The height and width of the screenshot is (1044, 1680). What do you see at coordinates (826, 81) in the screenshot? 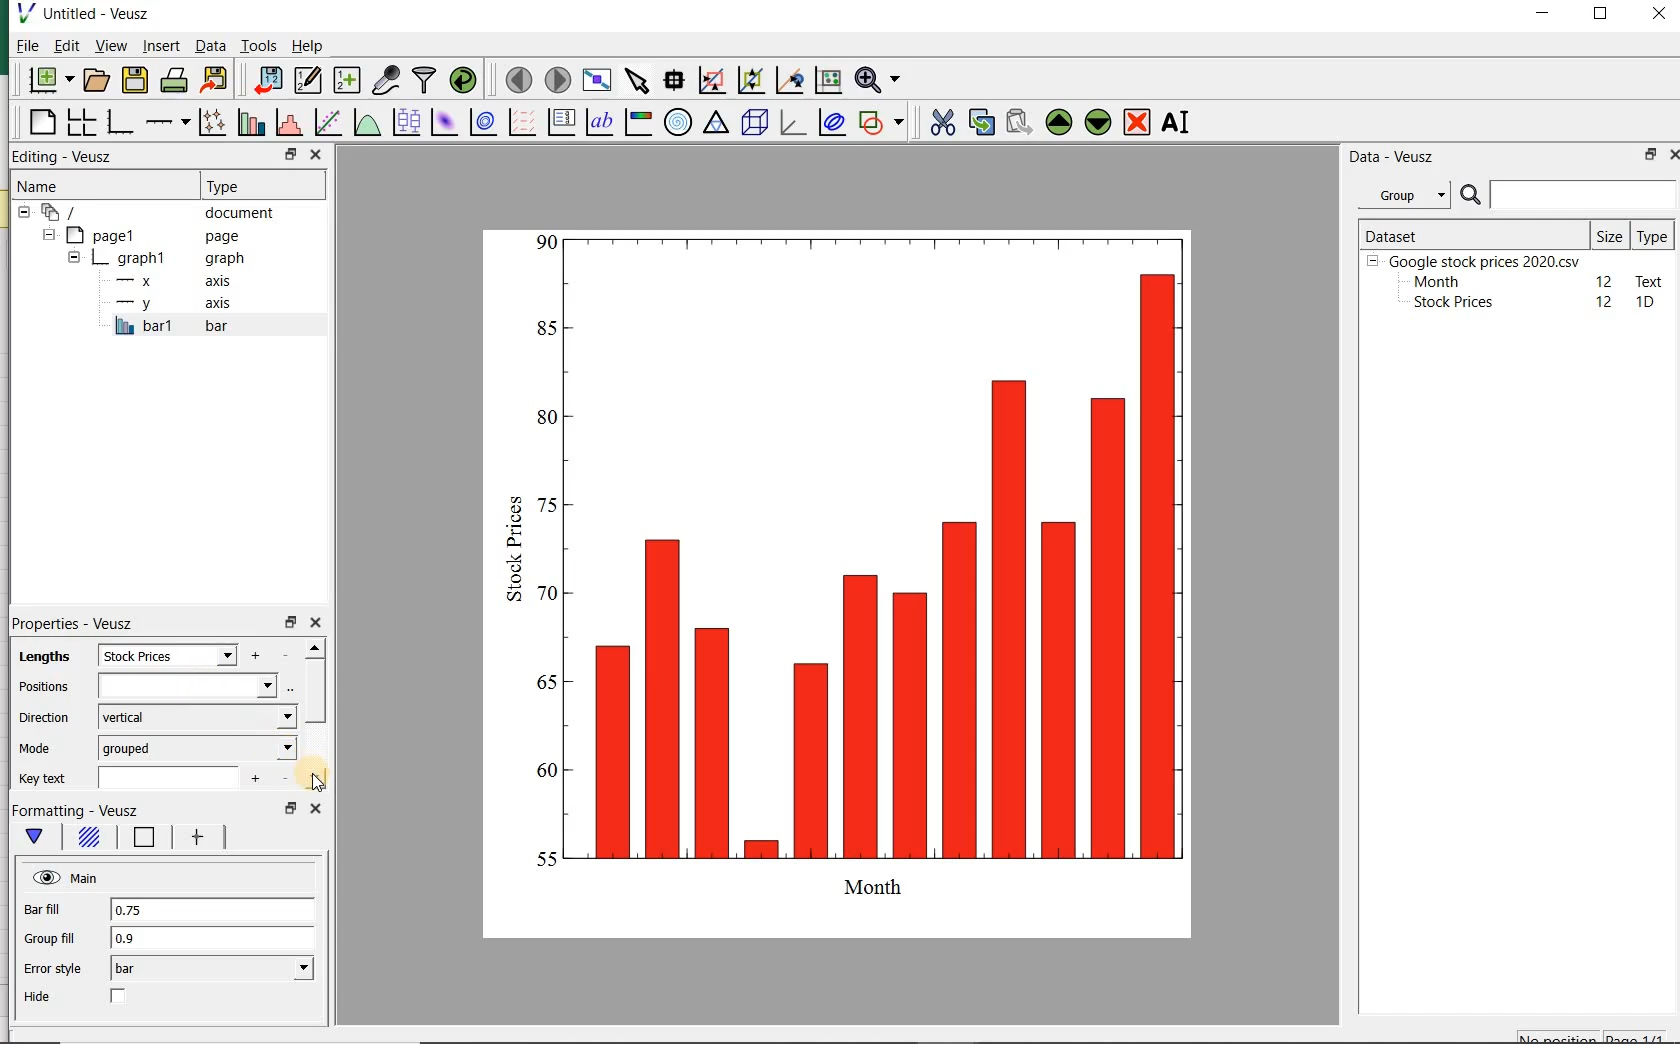
I see `click to reset graph axes` at bounding box center [826, 81].